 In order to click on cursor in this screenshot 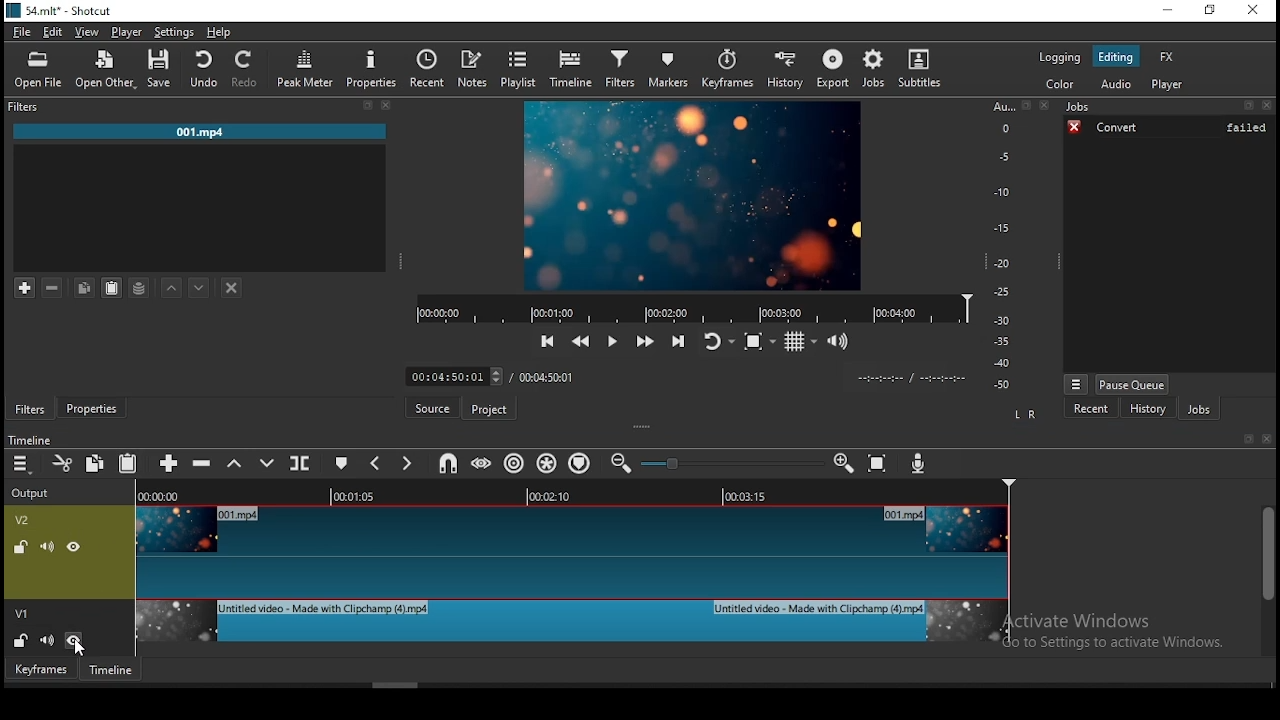, I will do `click(79, 650)`.